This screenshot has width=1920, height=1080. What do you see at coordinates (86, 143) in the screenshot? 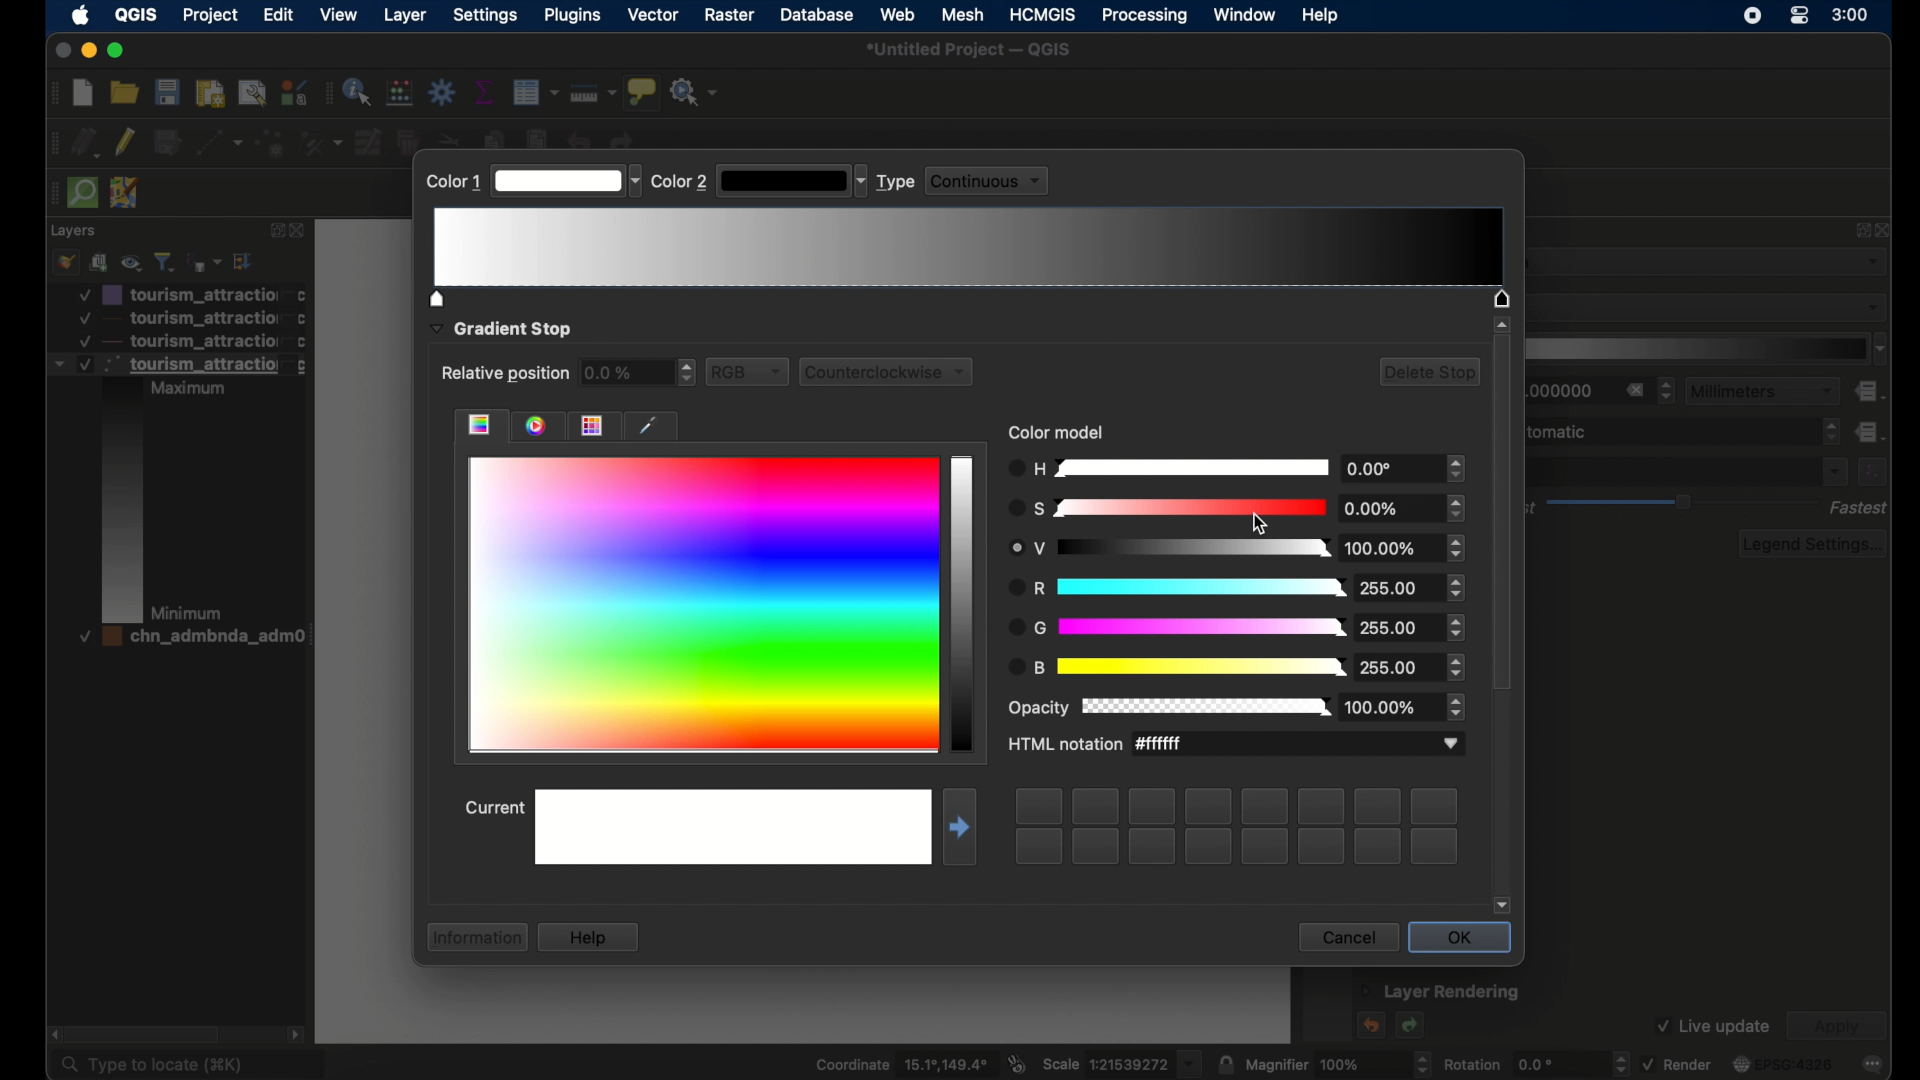
I see `current edits` at bounding box center [86, 143].